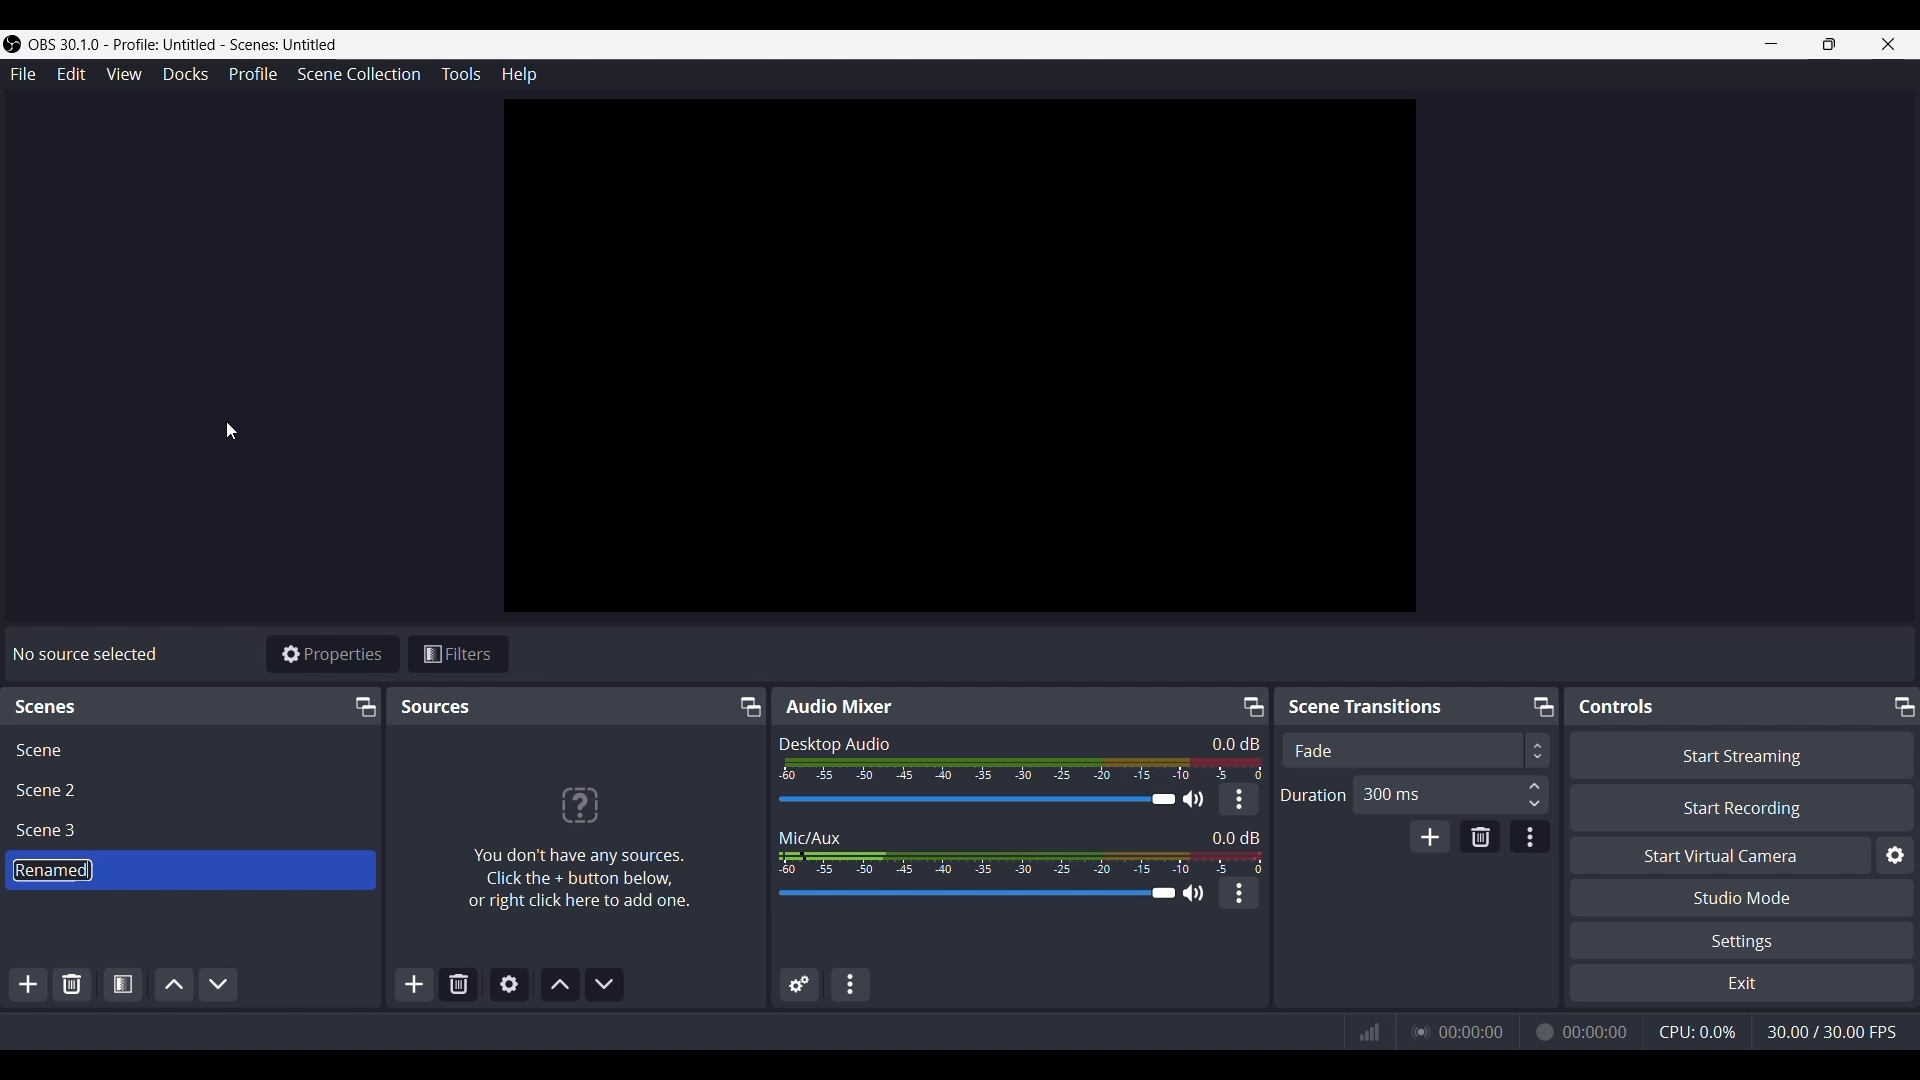  What do you see at coordinates (976, 799) in the screenshot?
I see `Audio Slider` at bounding box center [976, 799].